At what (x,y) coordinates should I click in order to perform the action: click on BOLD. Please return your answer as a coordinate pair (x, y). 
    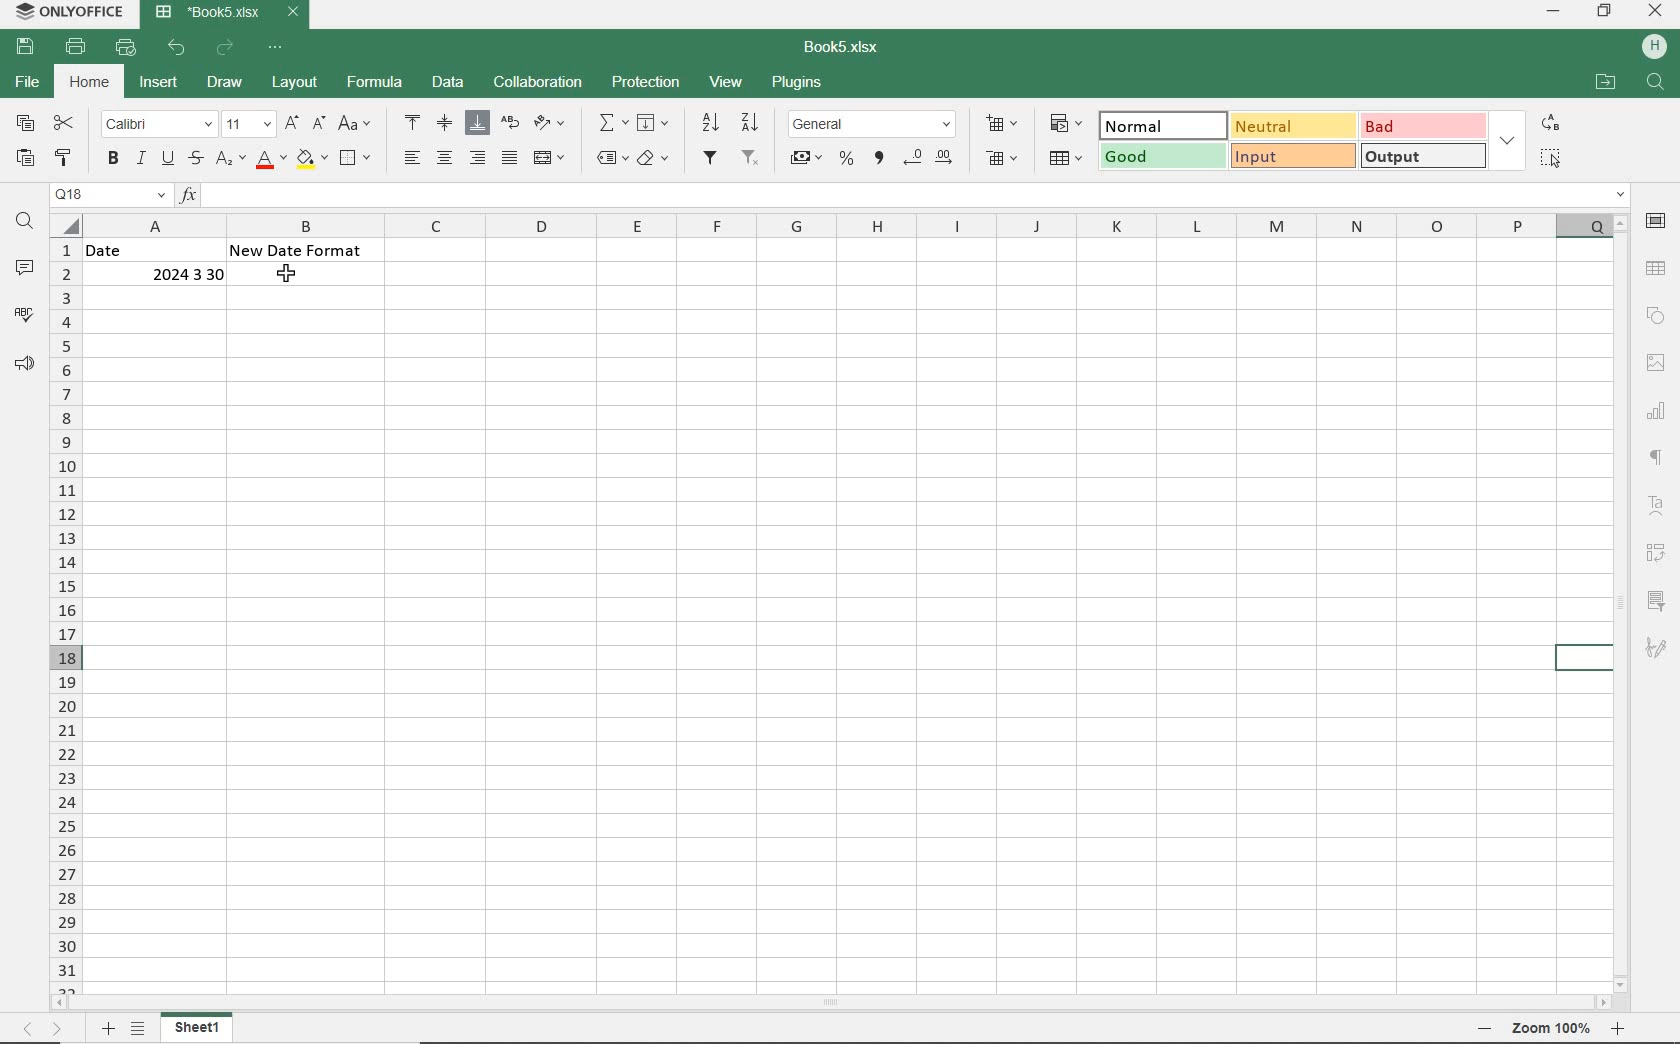
    Looking at the image, I should click on (114, 159).